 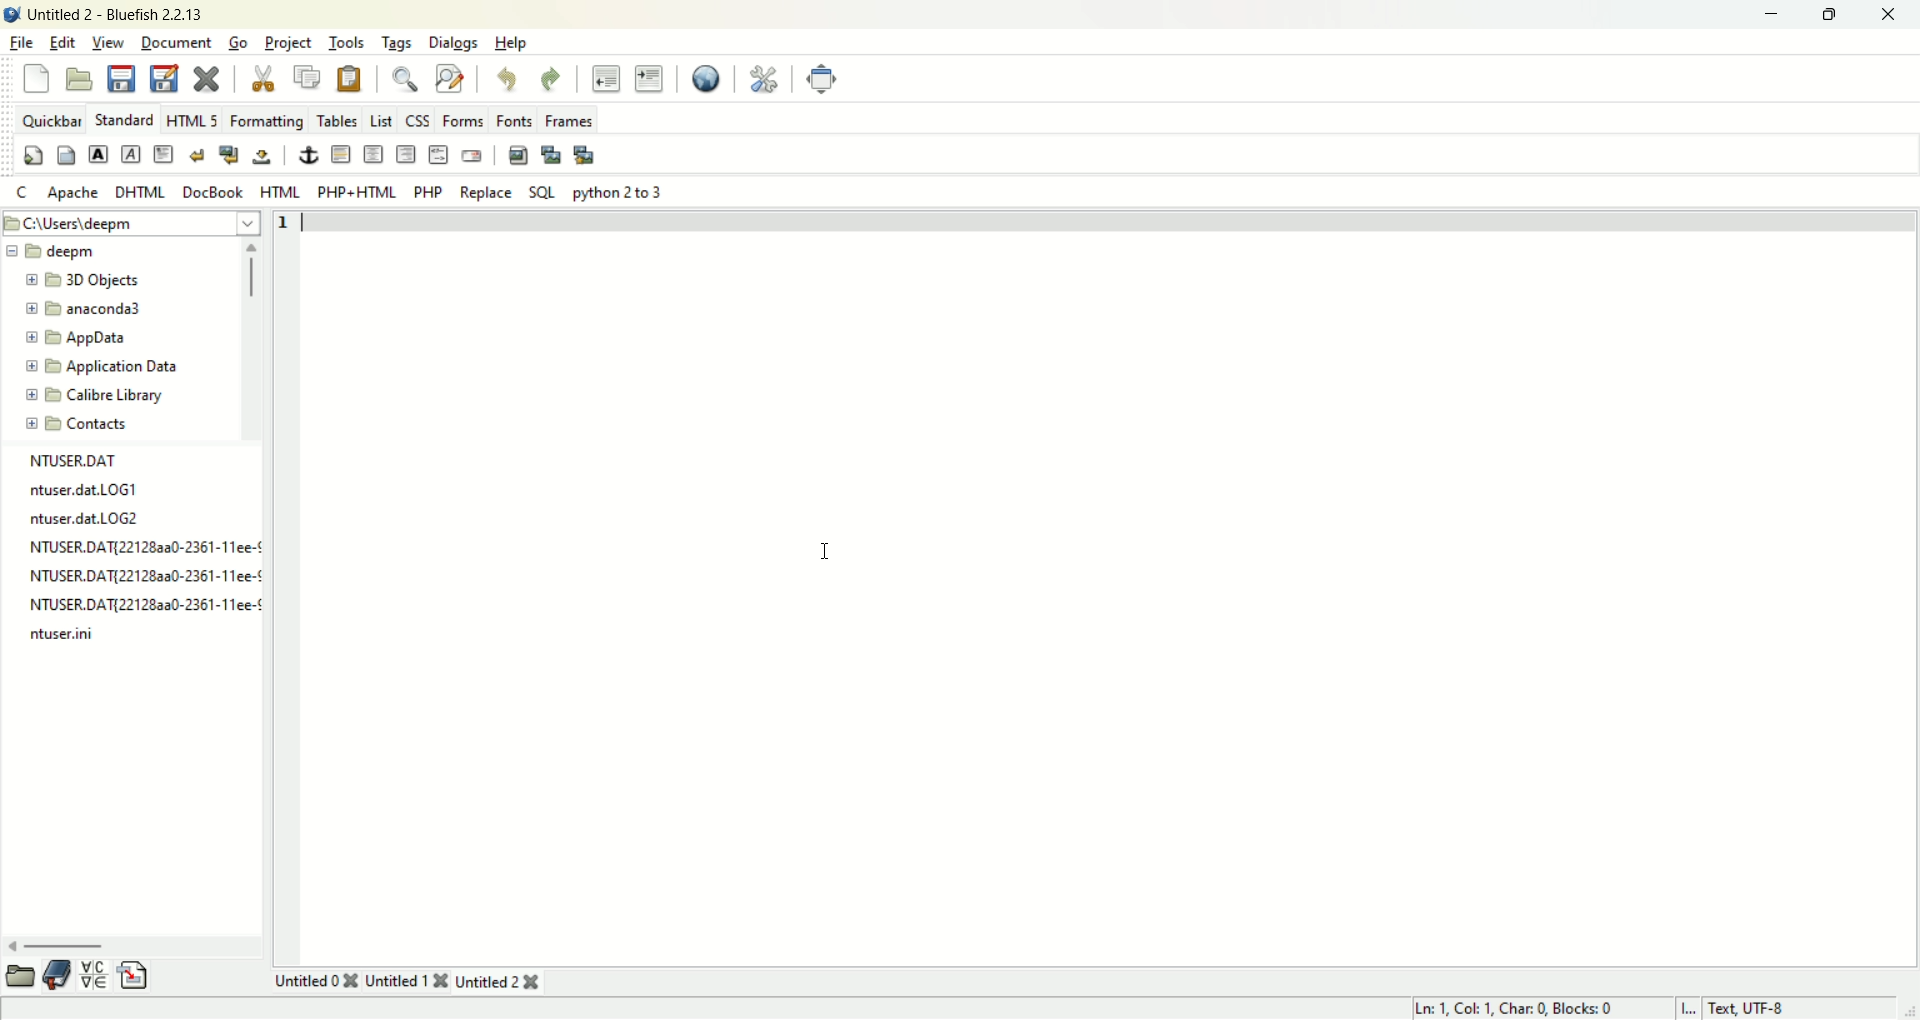 What do you see at coordinates (77, 337) in the screenshot?
I see `app` at bounding box center [77, 337].